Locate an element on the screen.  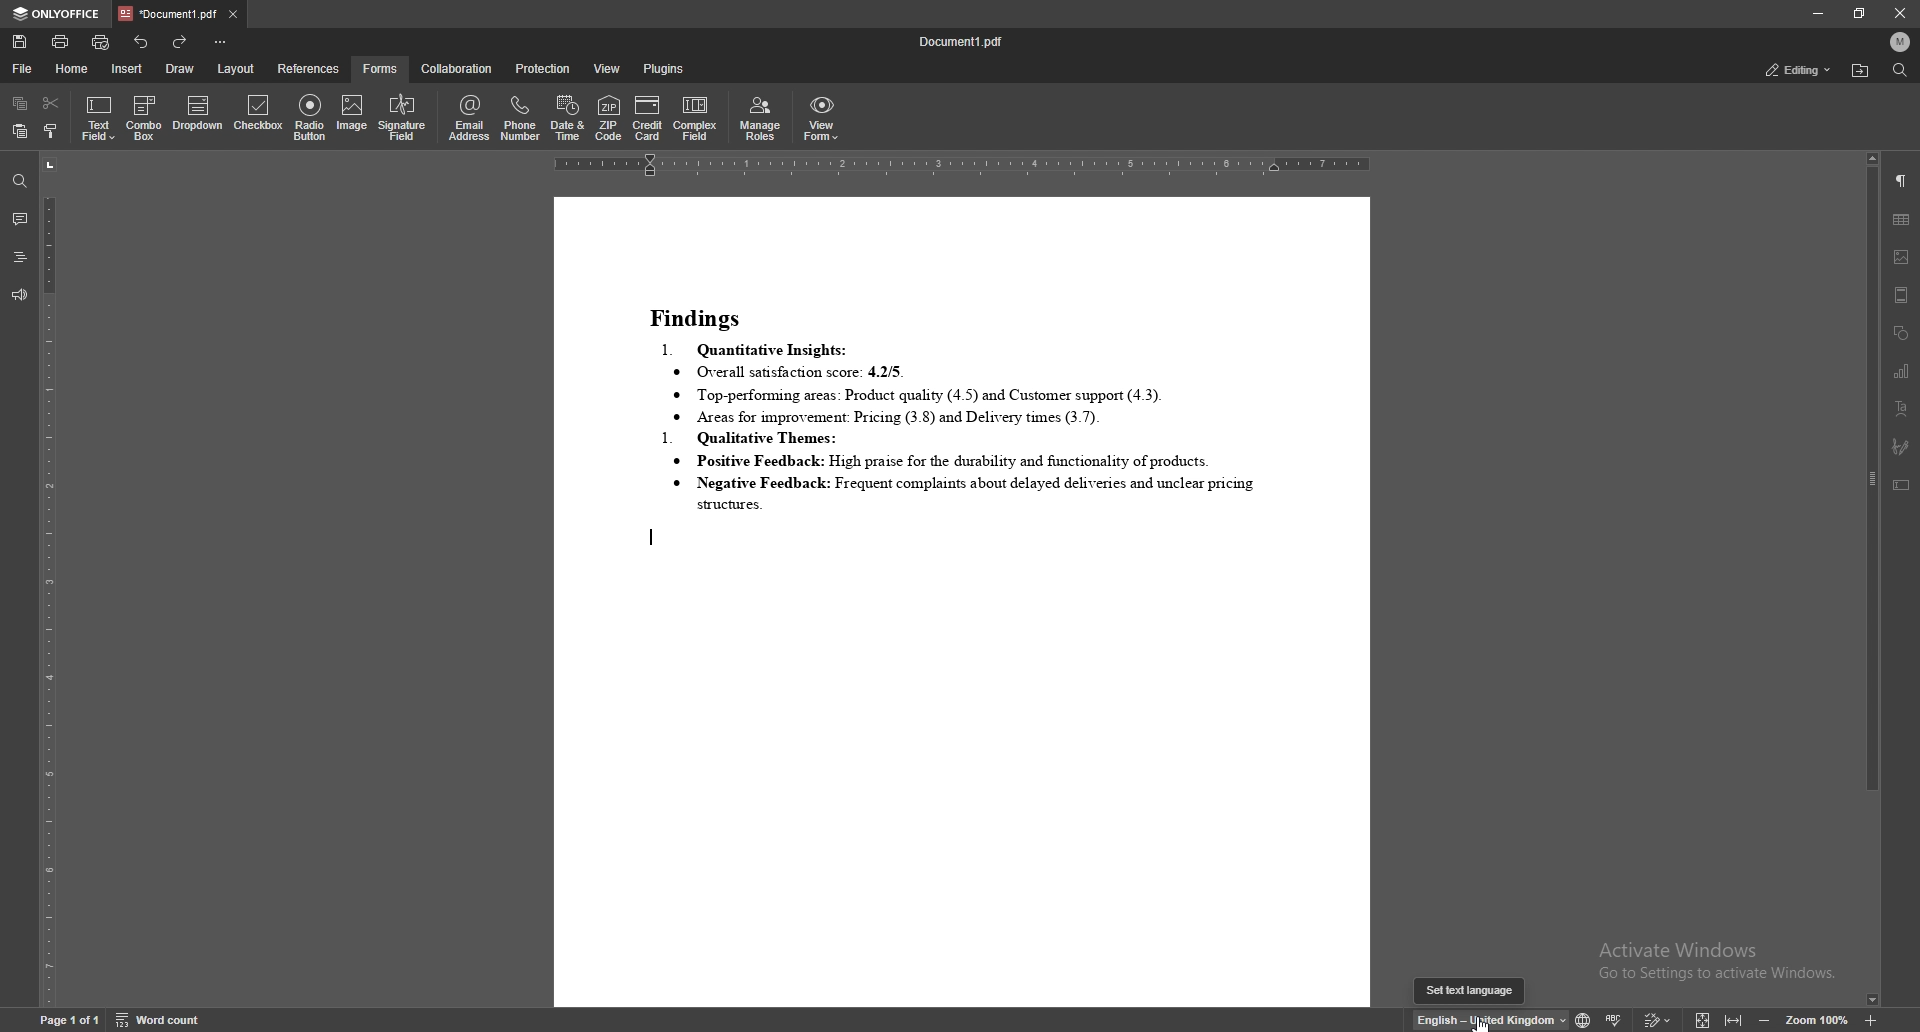
spell check is located at coordinates (1615, 1019).